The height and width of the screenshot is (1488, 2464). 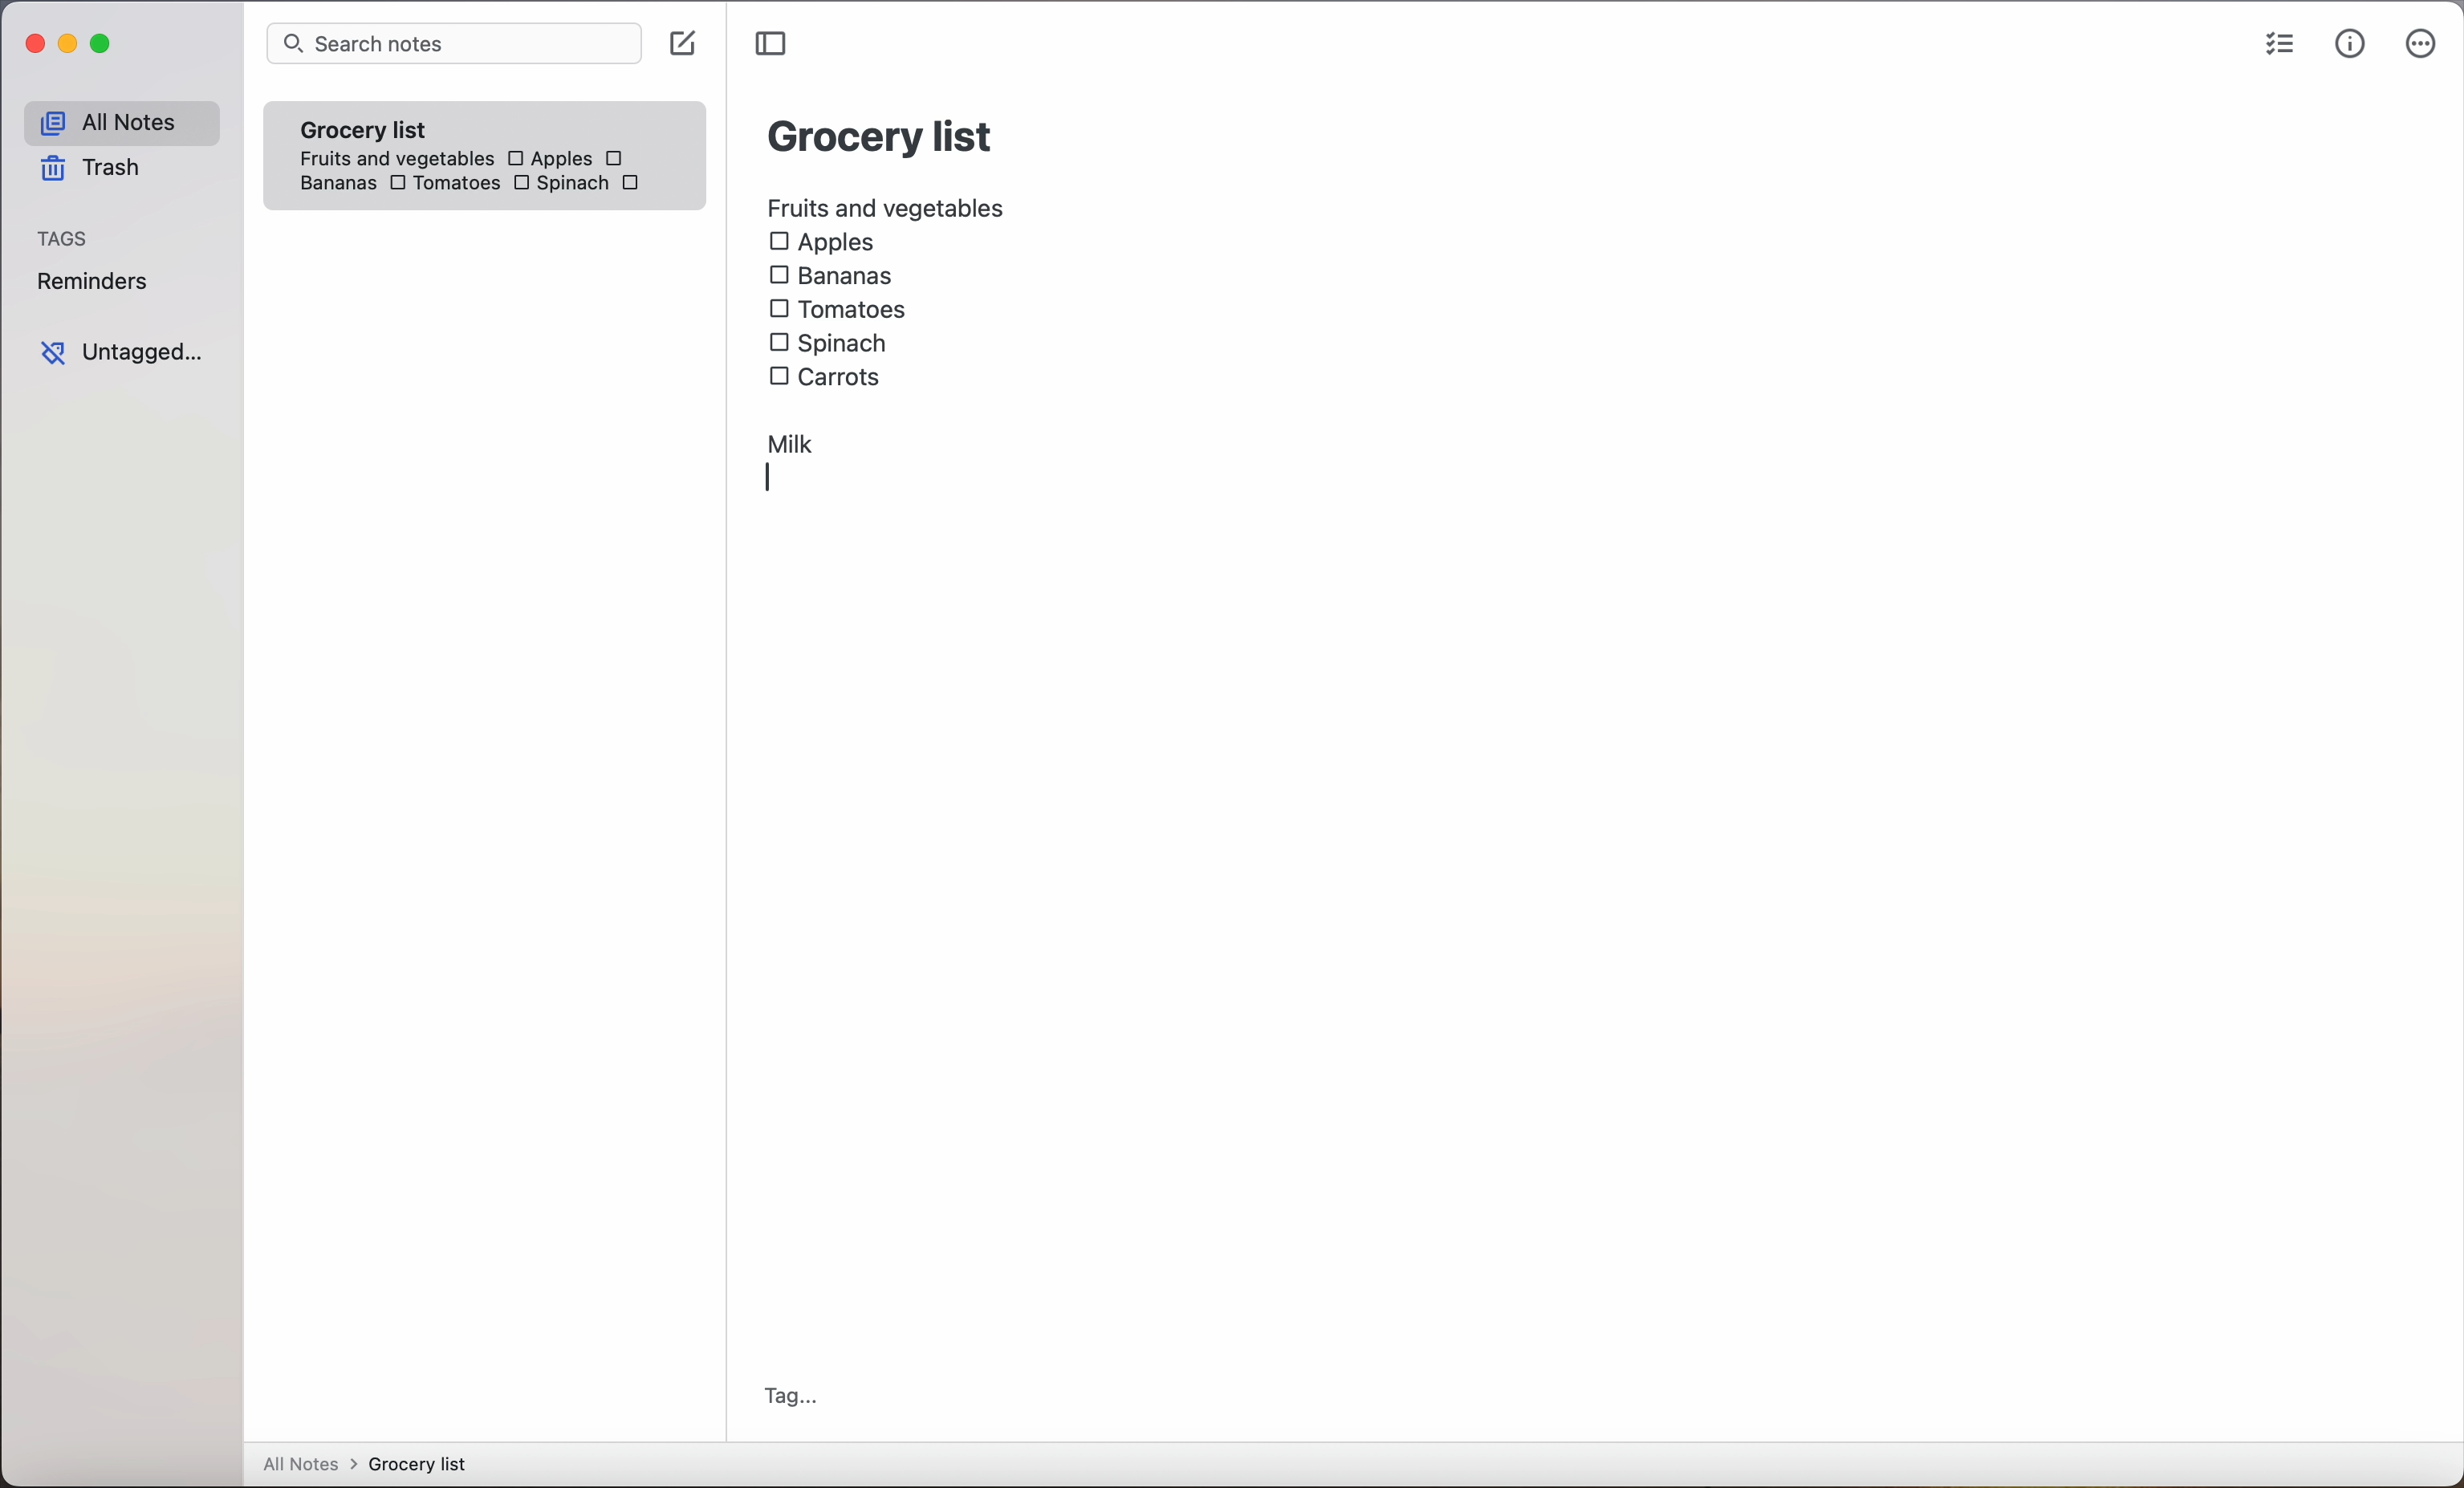 What do you see at coordinates (442, 185) in the screenshot?
I see `Tomatoes checkbox` at bounding box center [442, 185].